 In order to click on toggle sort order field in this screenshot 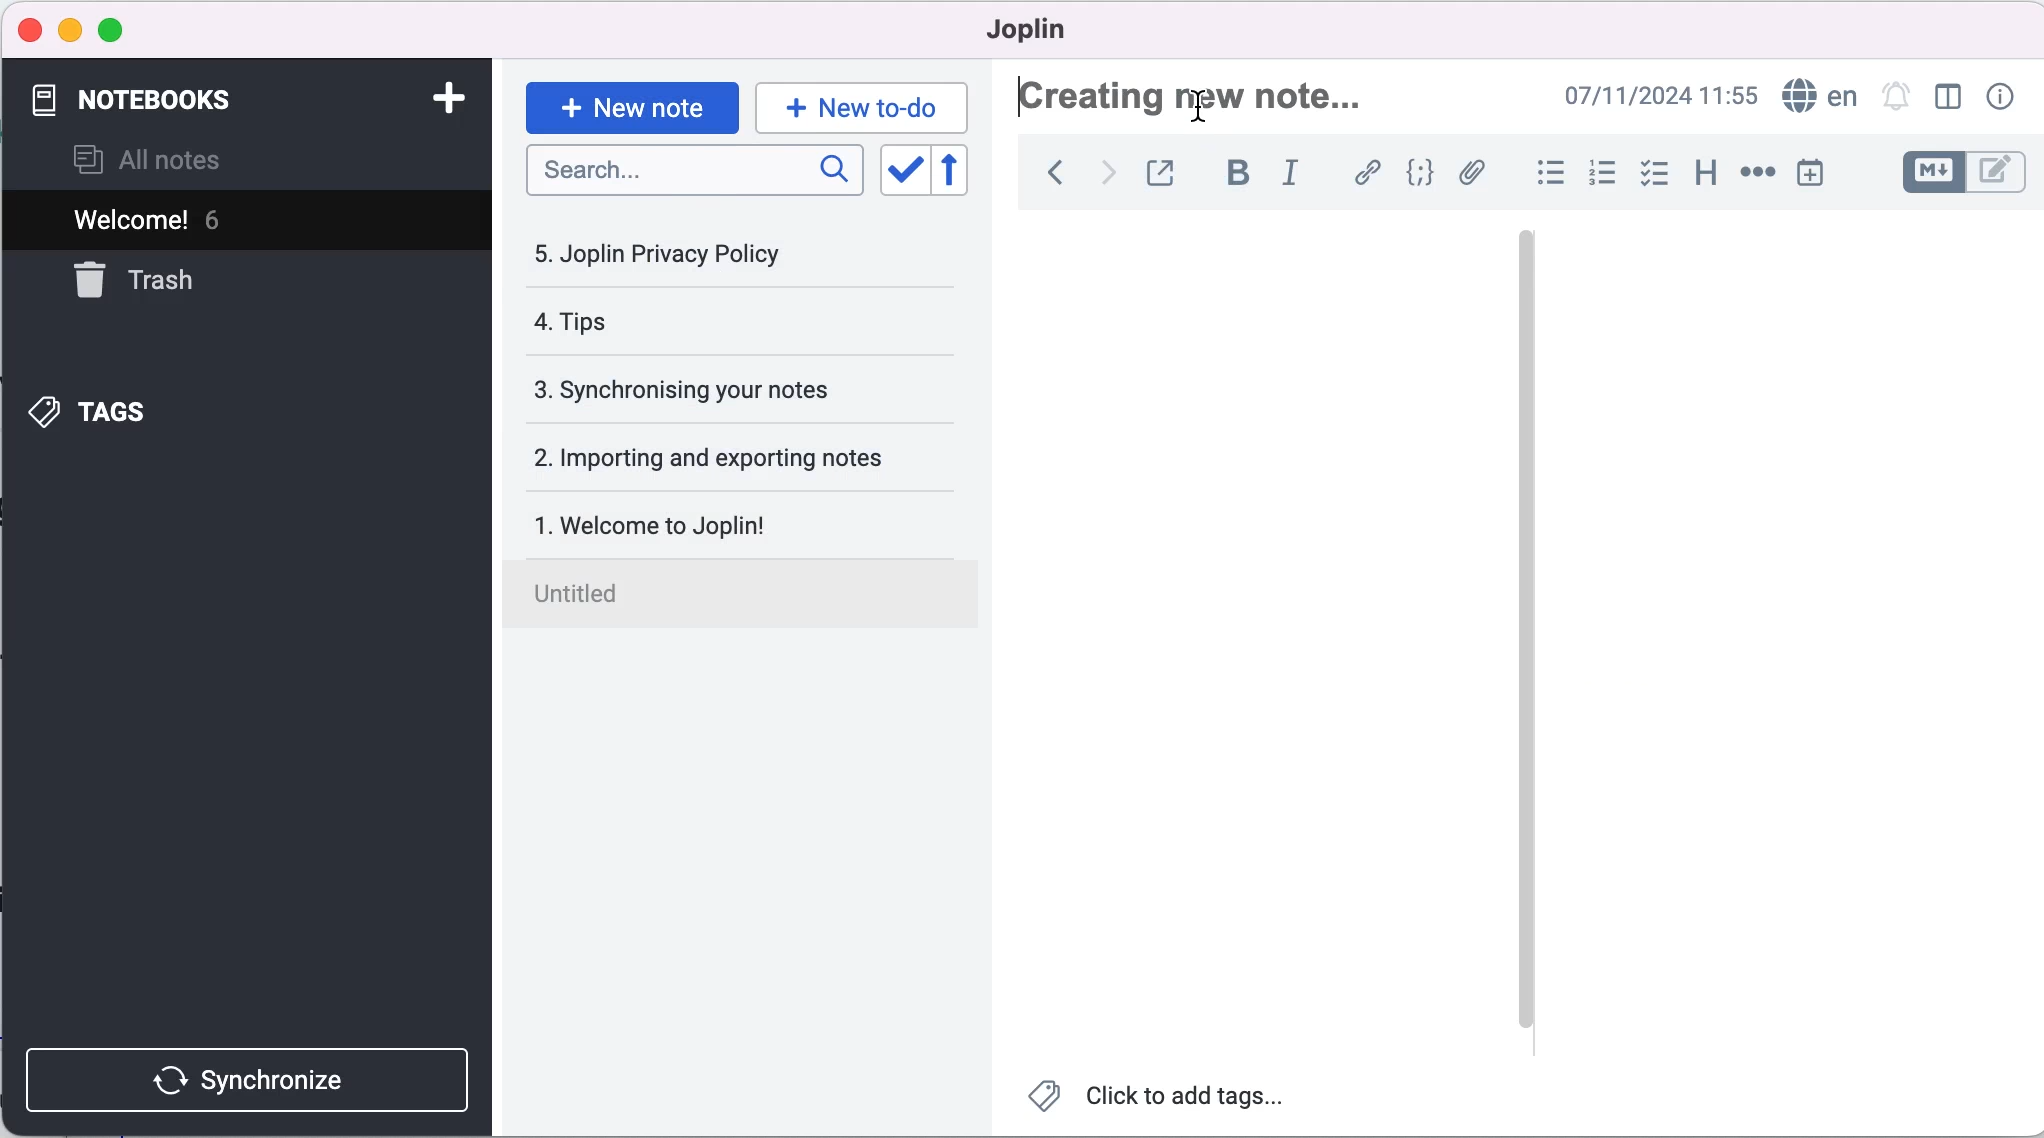, I will do `click(902, 170)`.